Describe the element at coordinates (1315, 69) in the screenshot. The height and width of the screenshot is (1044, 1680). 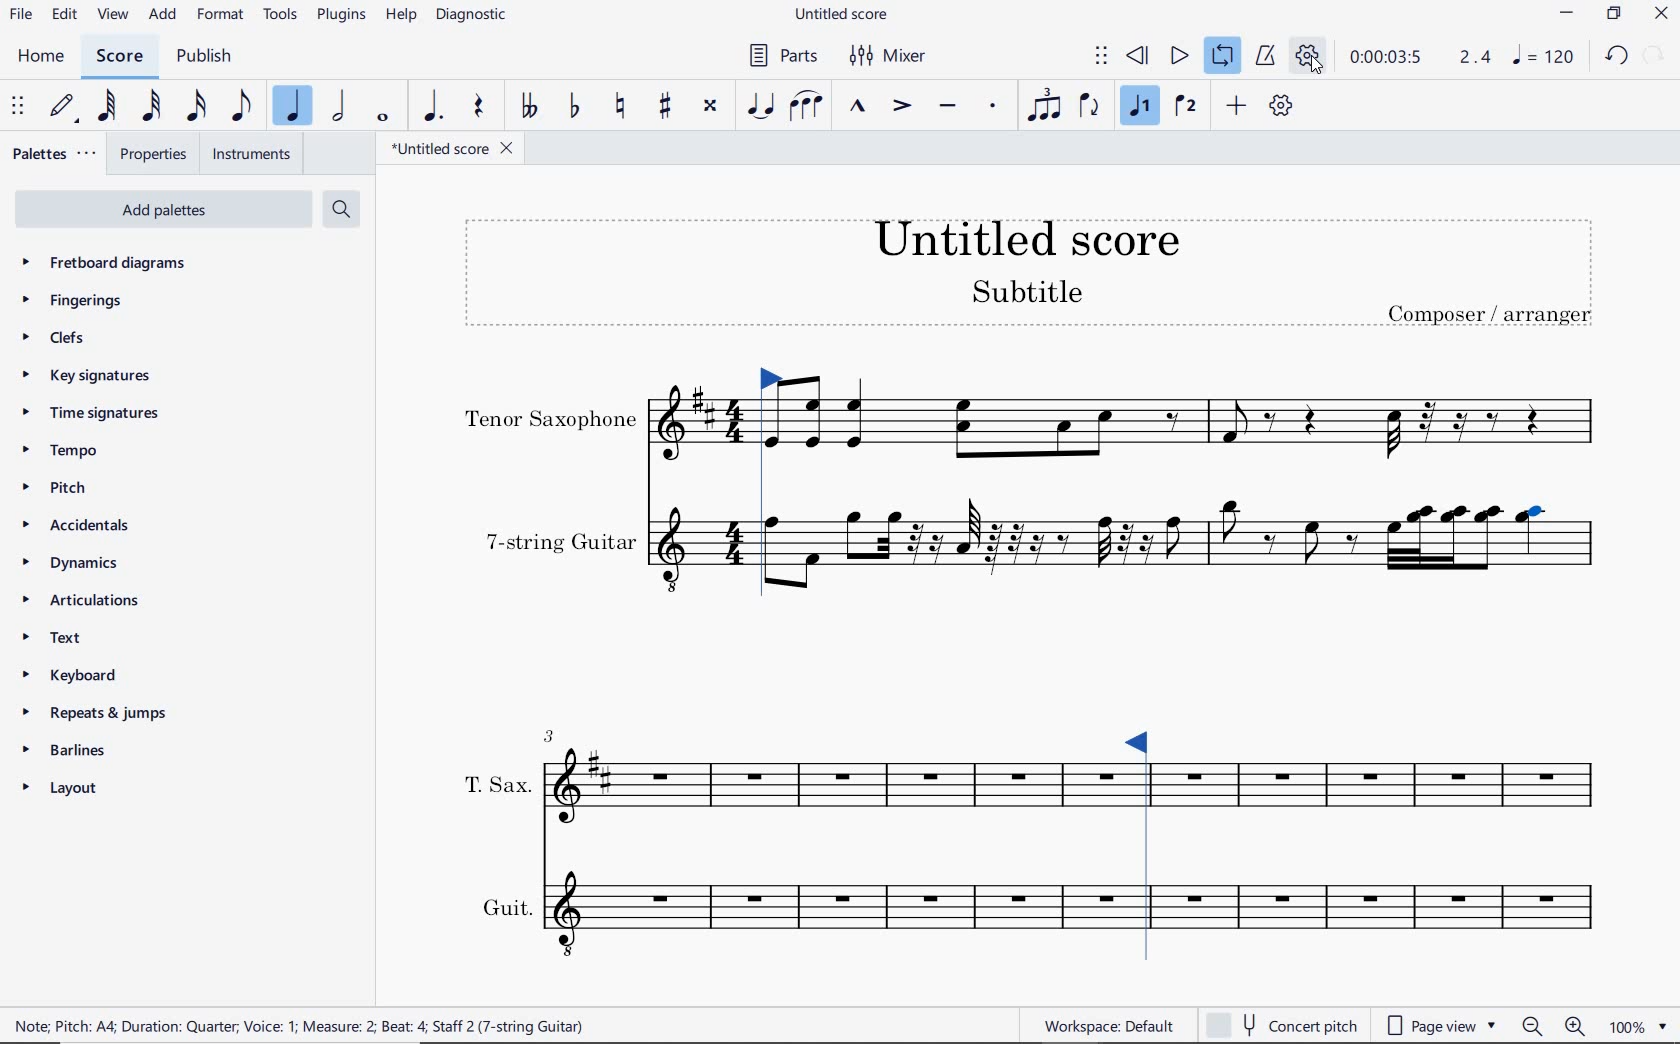
I see `cursor` at that location.